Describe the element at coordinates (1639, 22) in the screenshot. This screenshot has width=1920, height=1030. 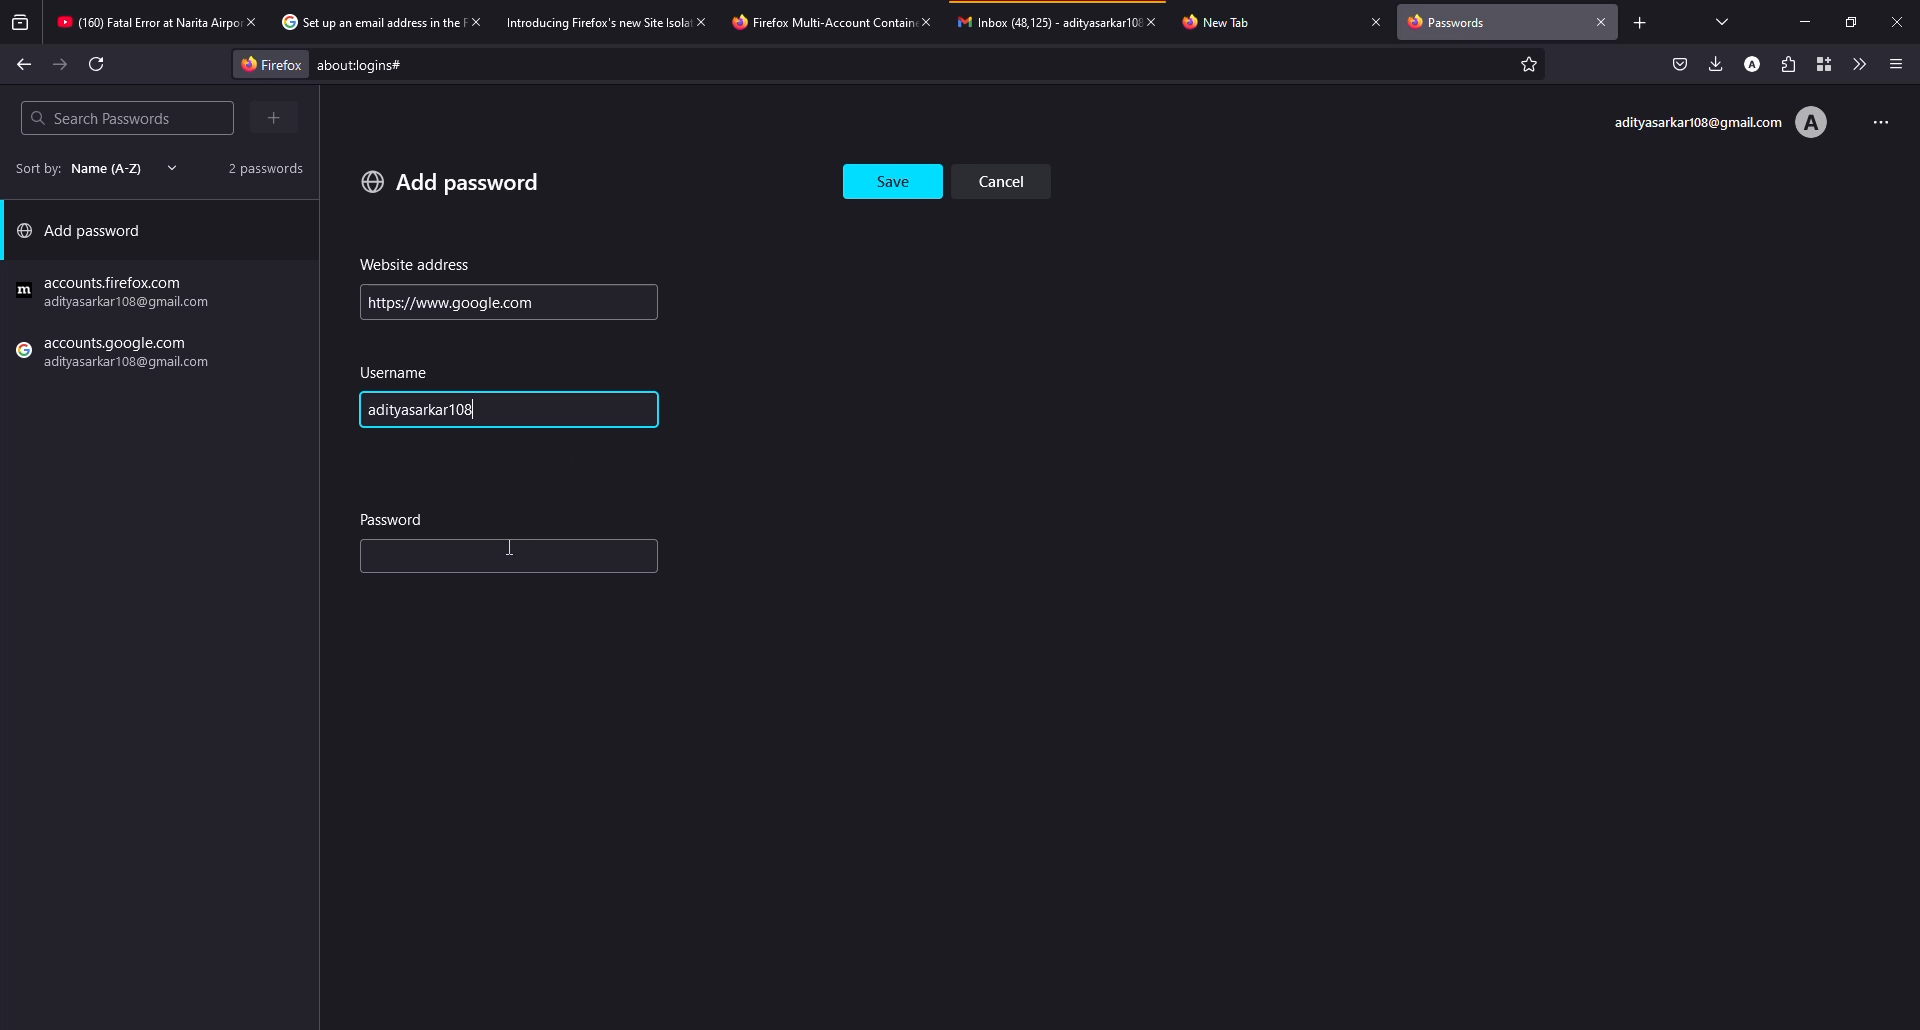
I see `add tab` at that location.